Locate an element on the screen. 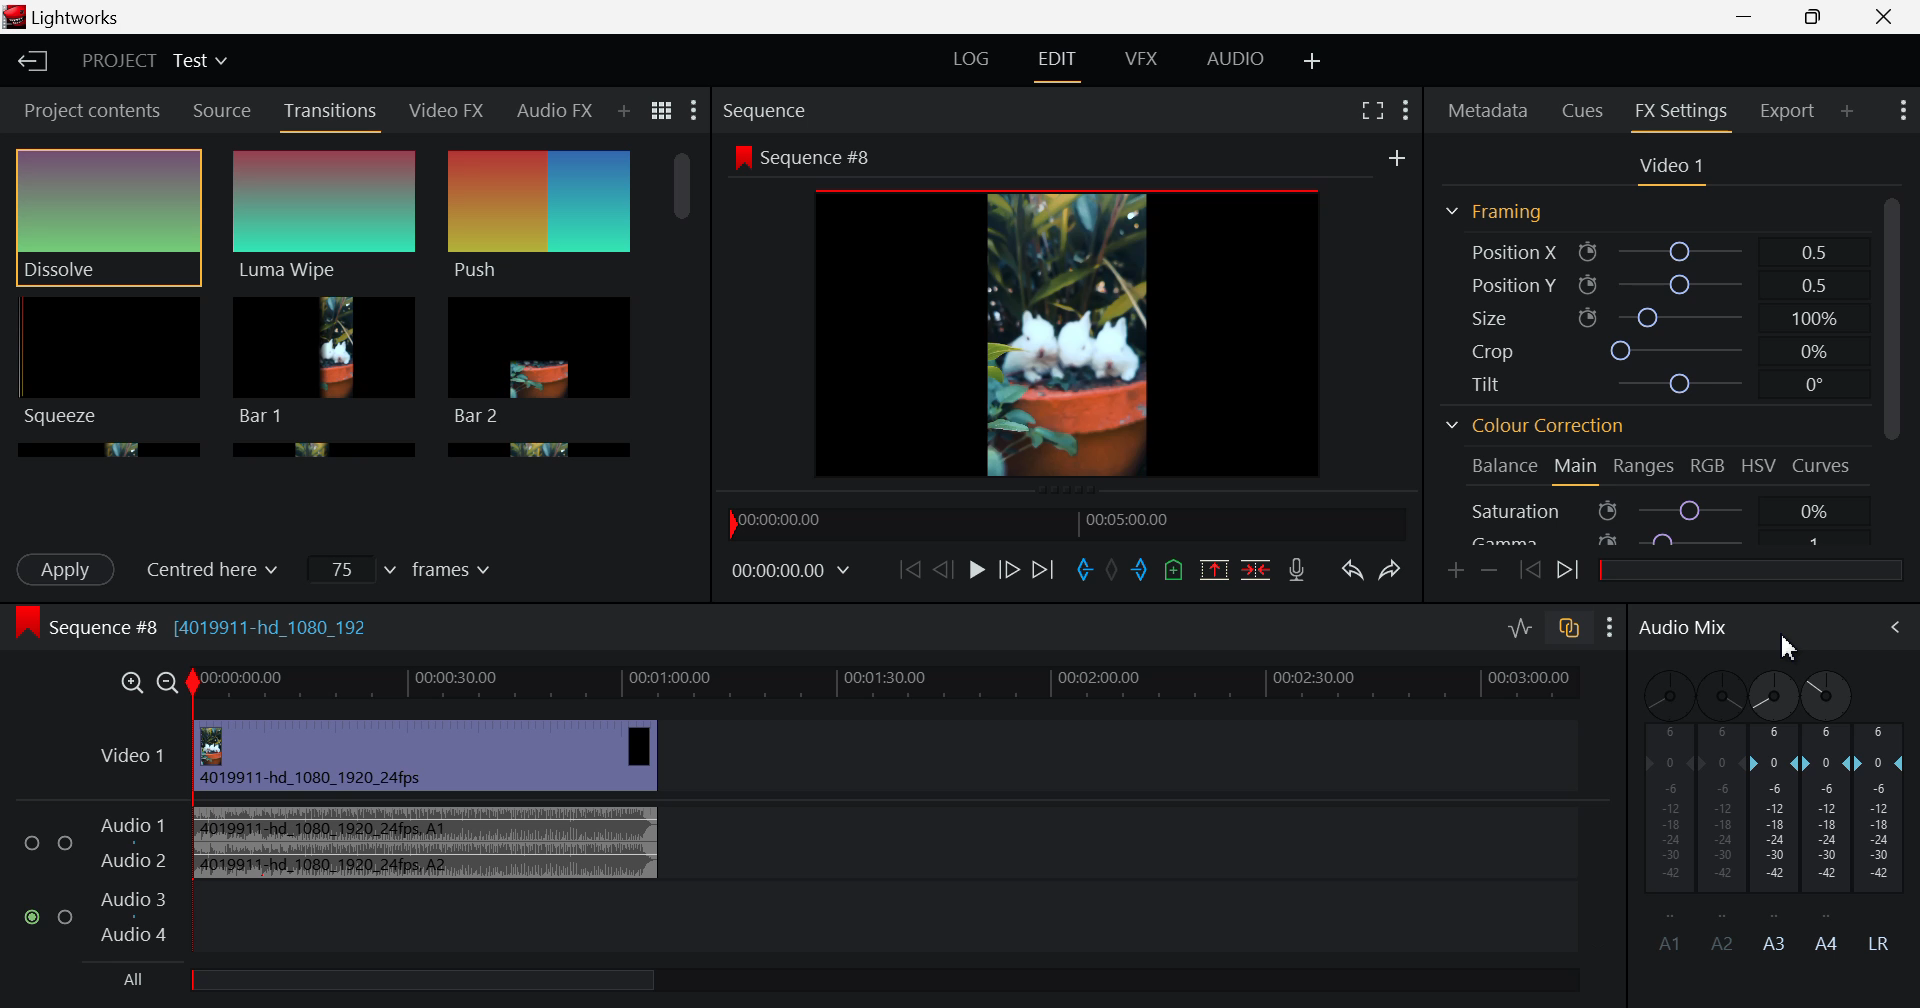 The image size is (1920, 1008). A2 Channel Disabled is located at coordinates (1721, 809).